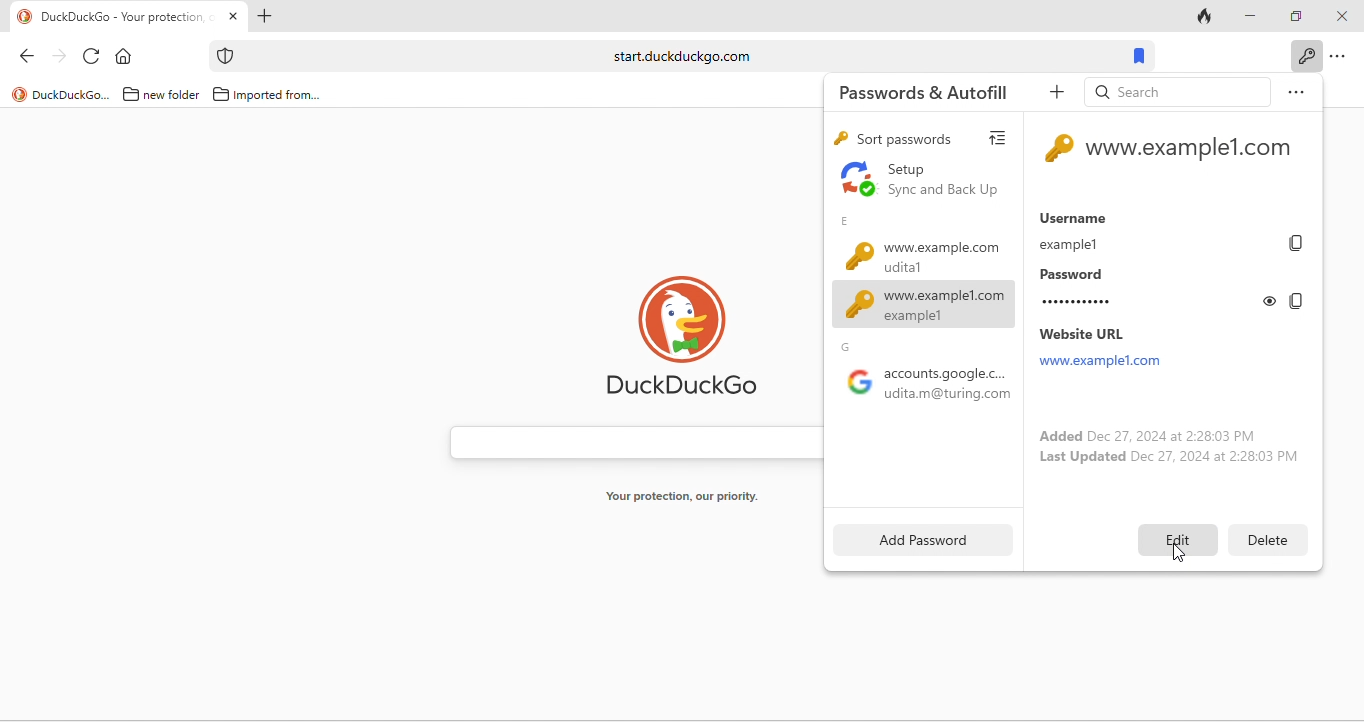 This screenshot has height=722, width=1364. Describe the element at coordinates (72, 96) in the screenshot. I see `duckduckgo...` at that location.